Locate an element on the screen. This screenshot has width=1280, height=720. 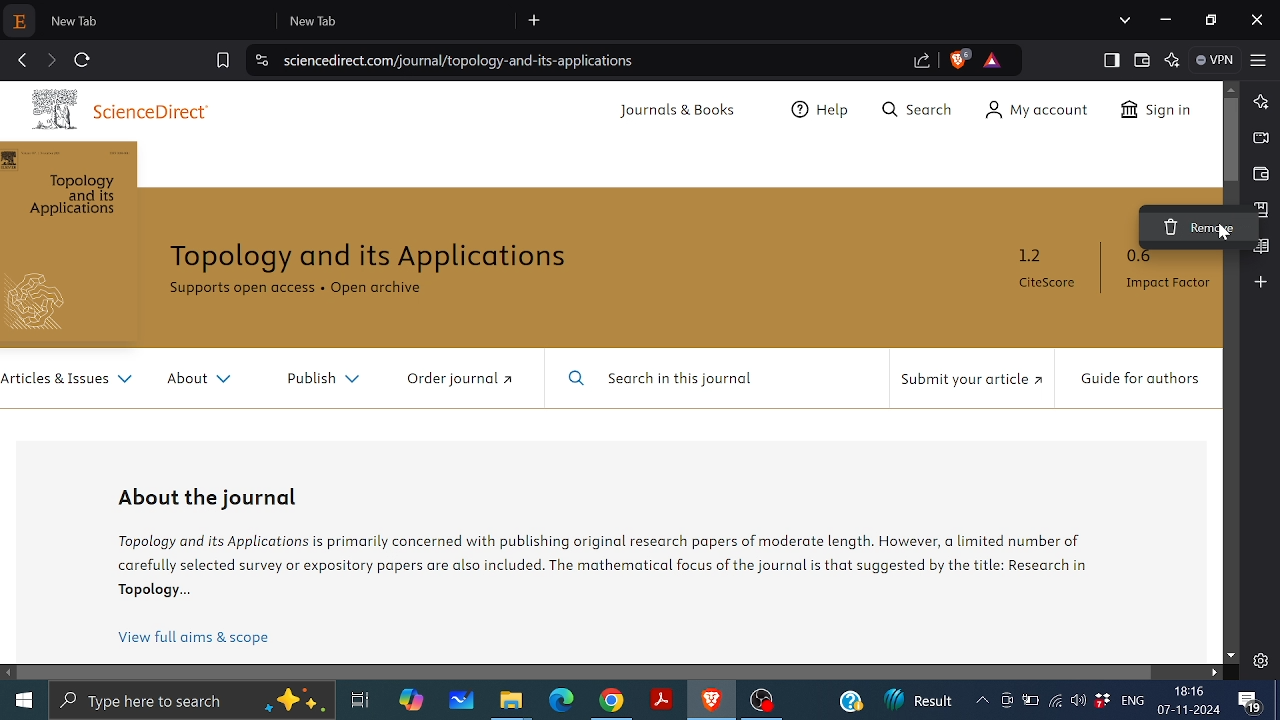
Journals and Books is located at coordinates (681, 114).